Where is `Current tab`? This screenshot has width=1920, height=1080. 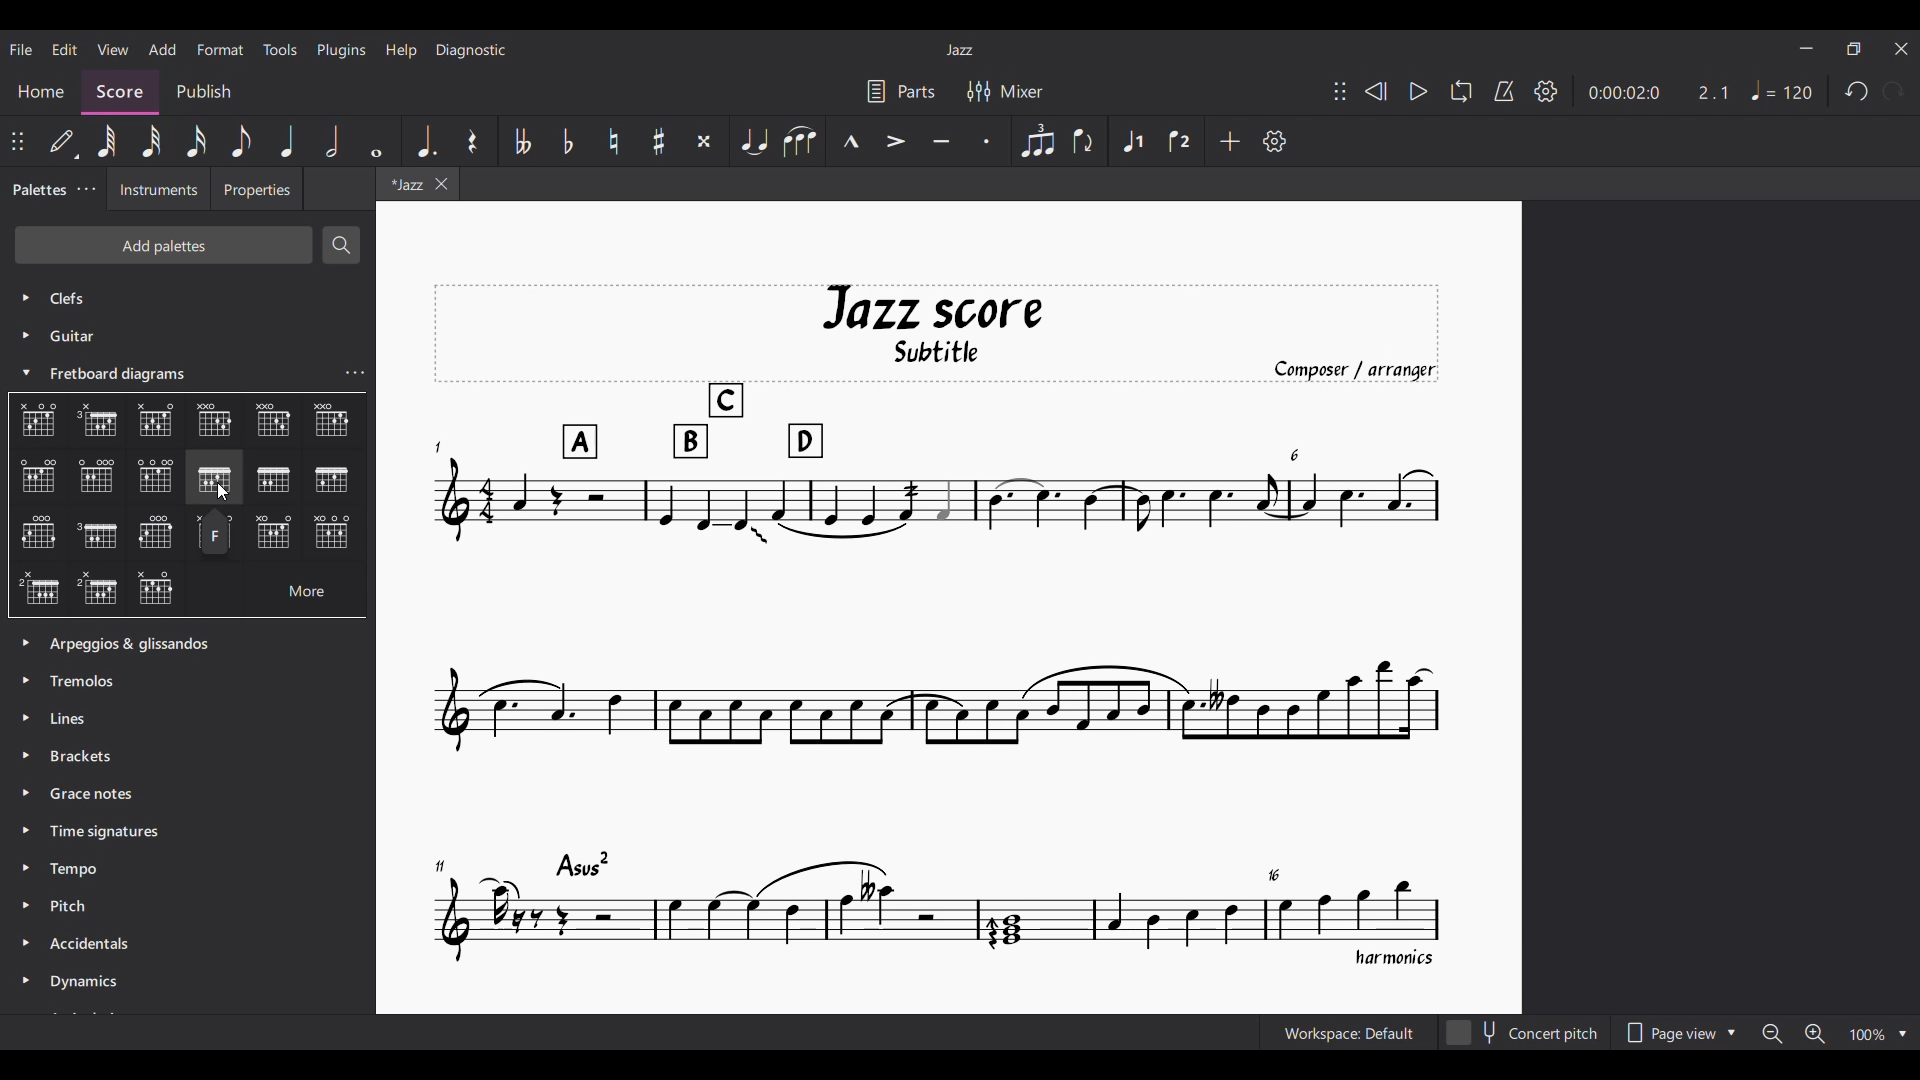
Current tab is located at coordinates (404, 183).